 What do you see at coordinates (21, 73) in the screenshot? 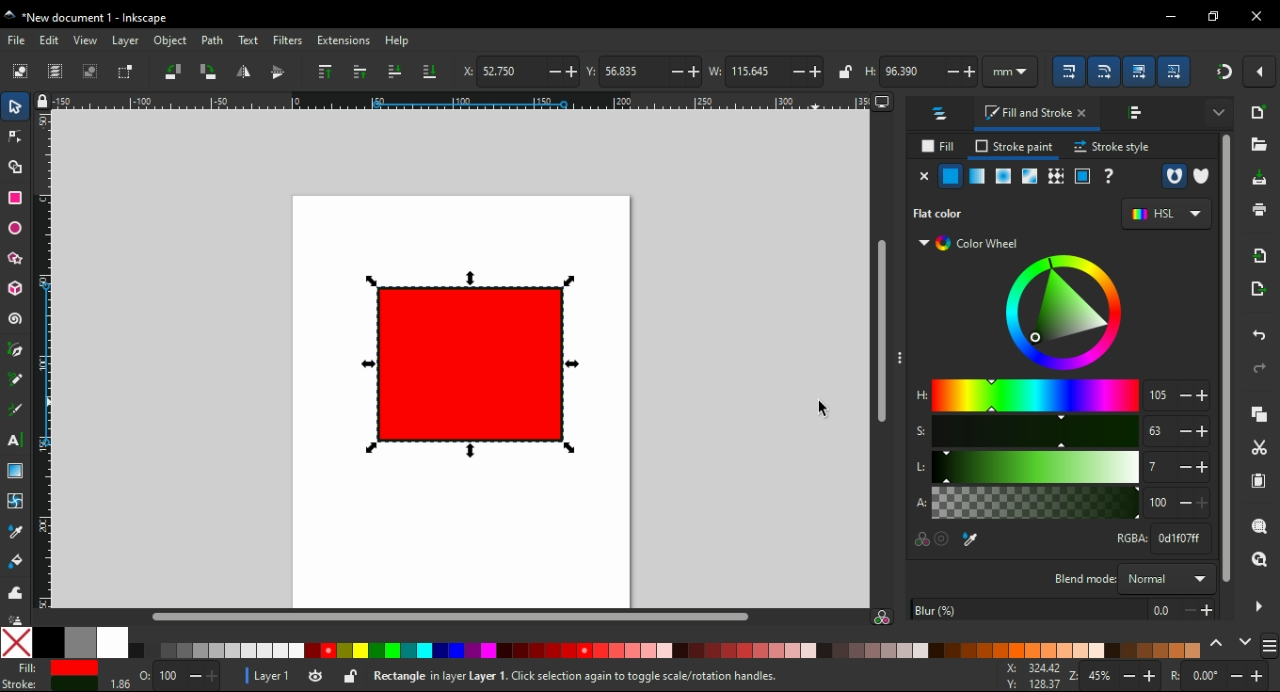
I see `select all` at bounding box center [21, 73].